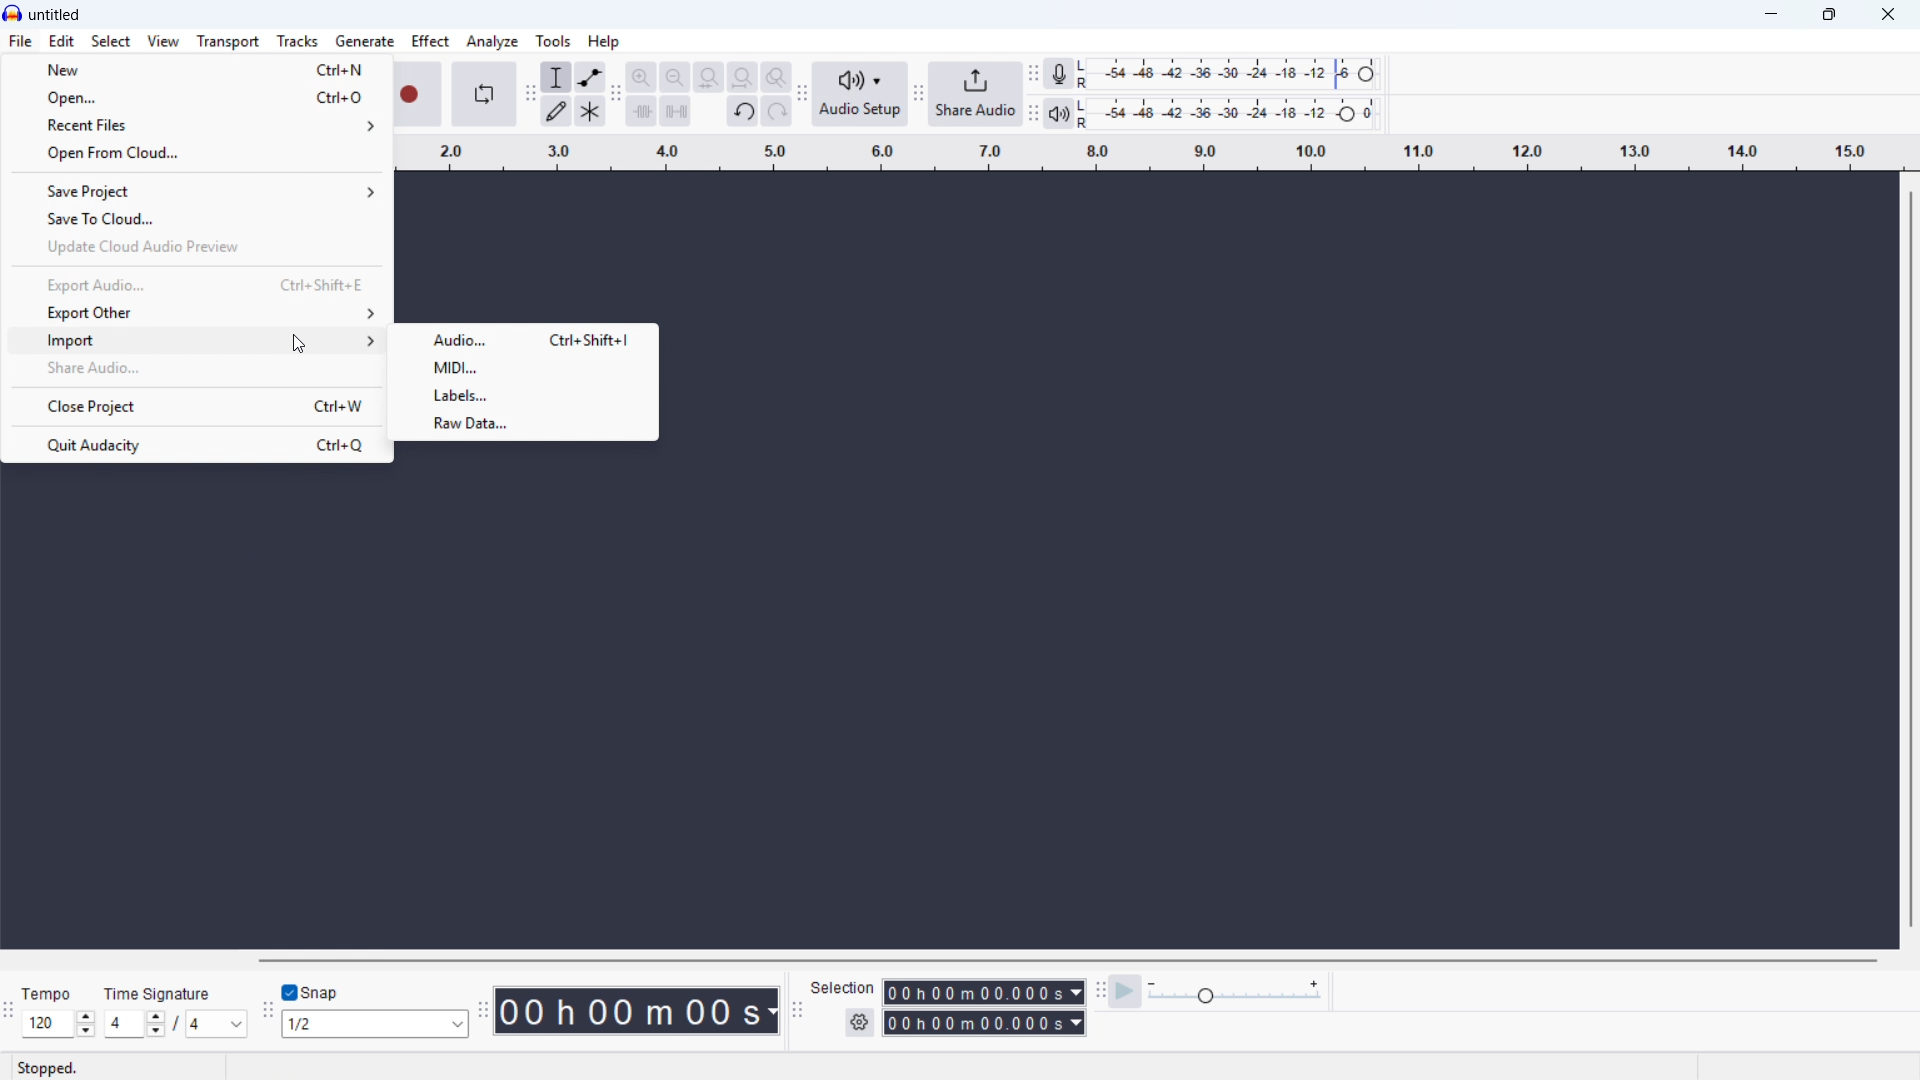 The image size is (1920, 1080). I want to click on Selection tool , so click(557, 77).